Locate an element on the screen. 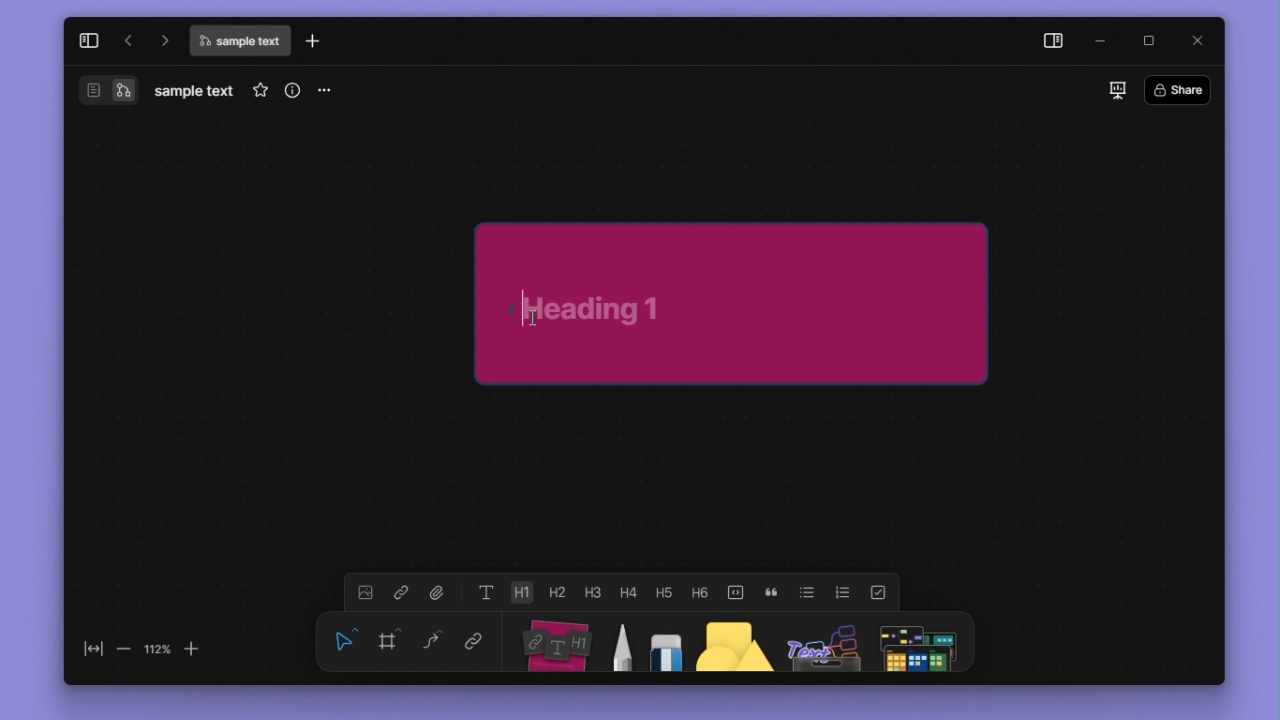 This screenshot has width=1280, height=720. image is located at coordinates (365, 592).